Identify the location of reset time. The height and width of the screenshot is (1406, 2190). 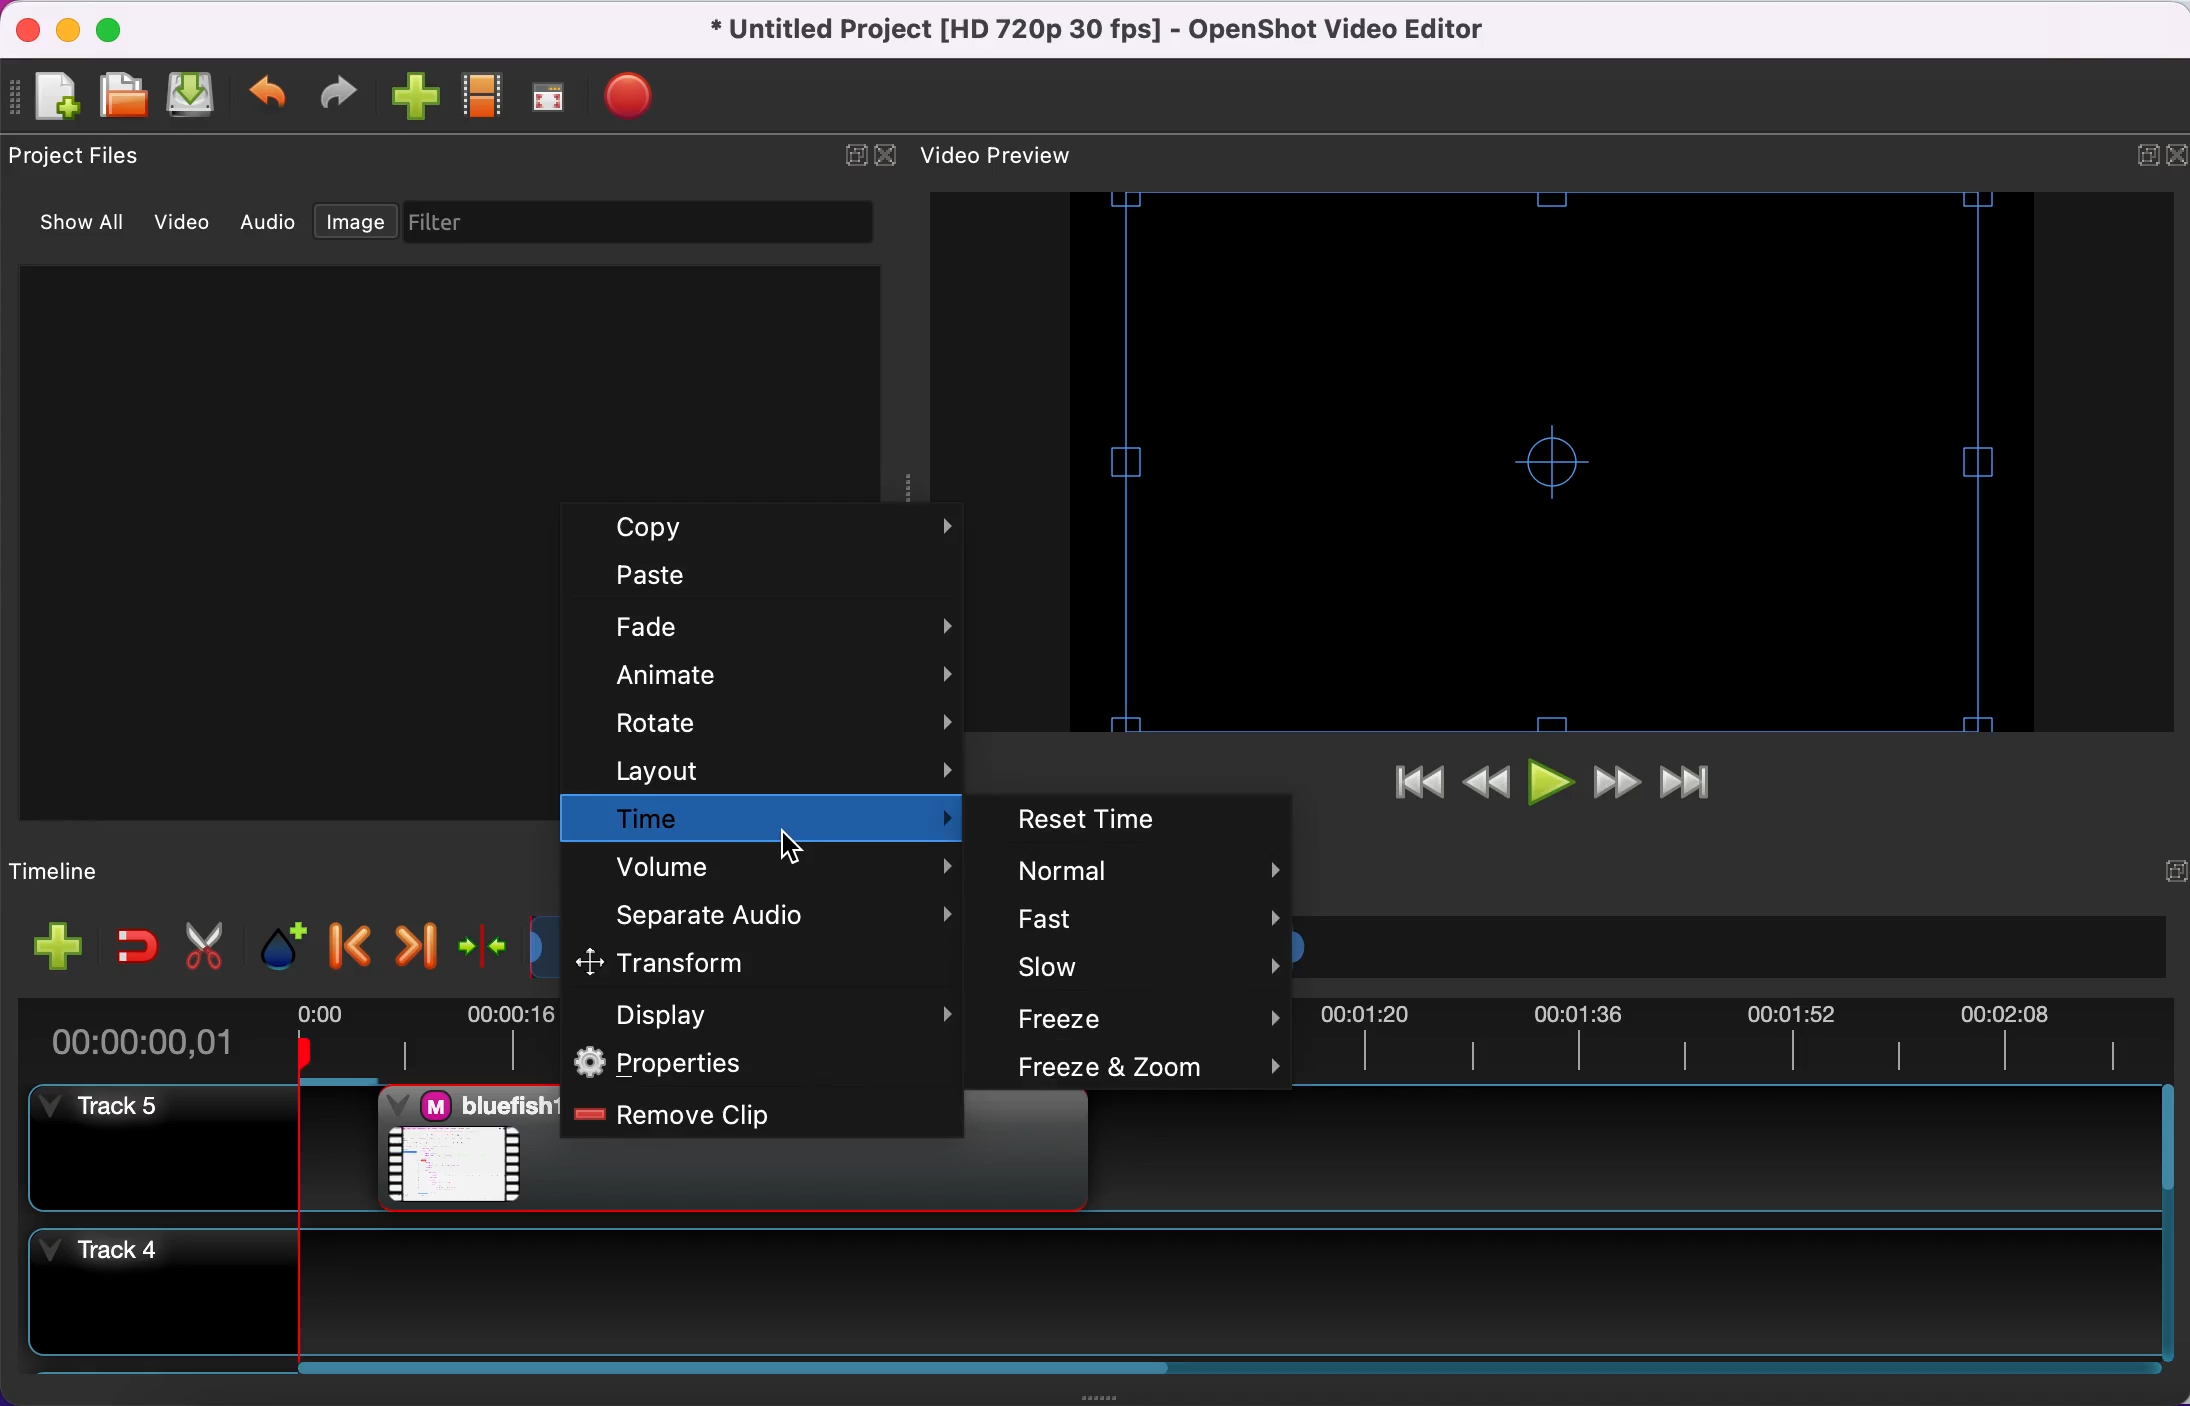
(1137, 817).